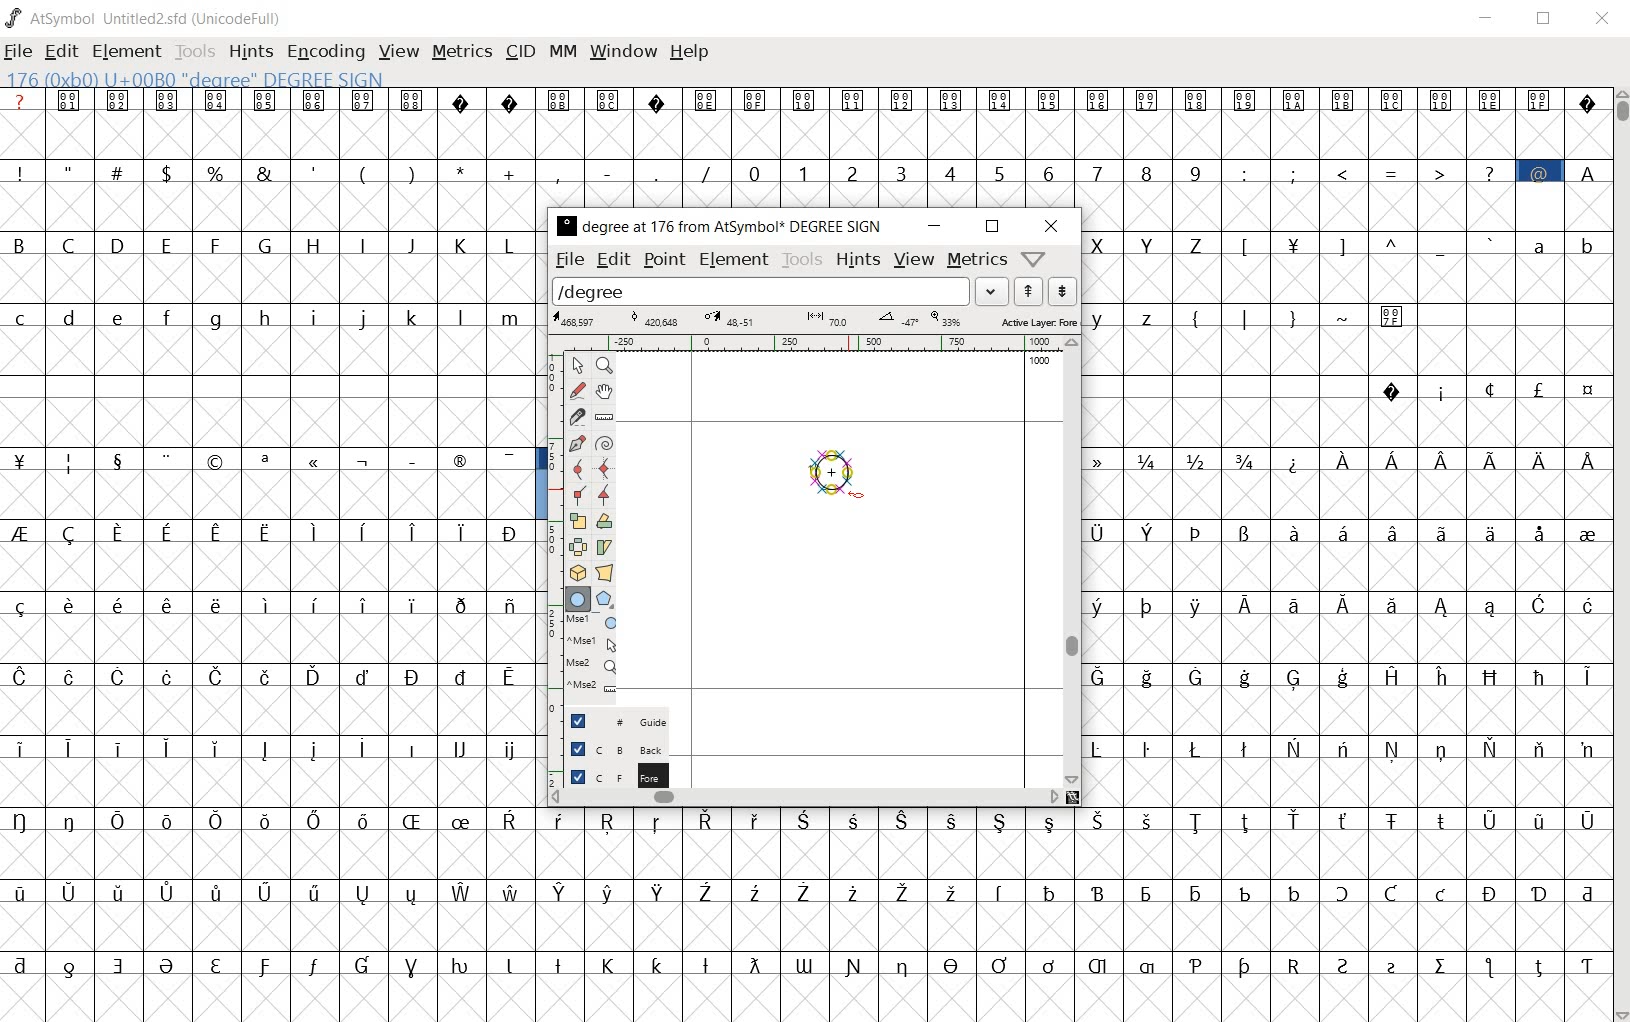 The height and width of the screenshot is (1022, 1630). What do you see at coordinates (1342, 675) in the screenshot?
I see `special letters` at bounding box center [1342, 675].